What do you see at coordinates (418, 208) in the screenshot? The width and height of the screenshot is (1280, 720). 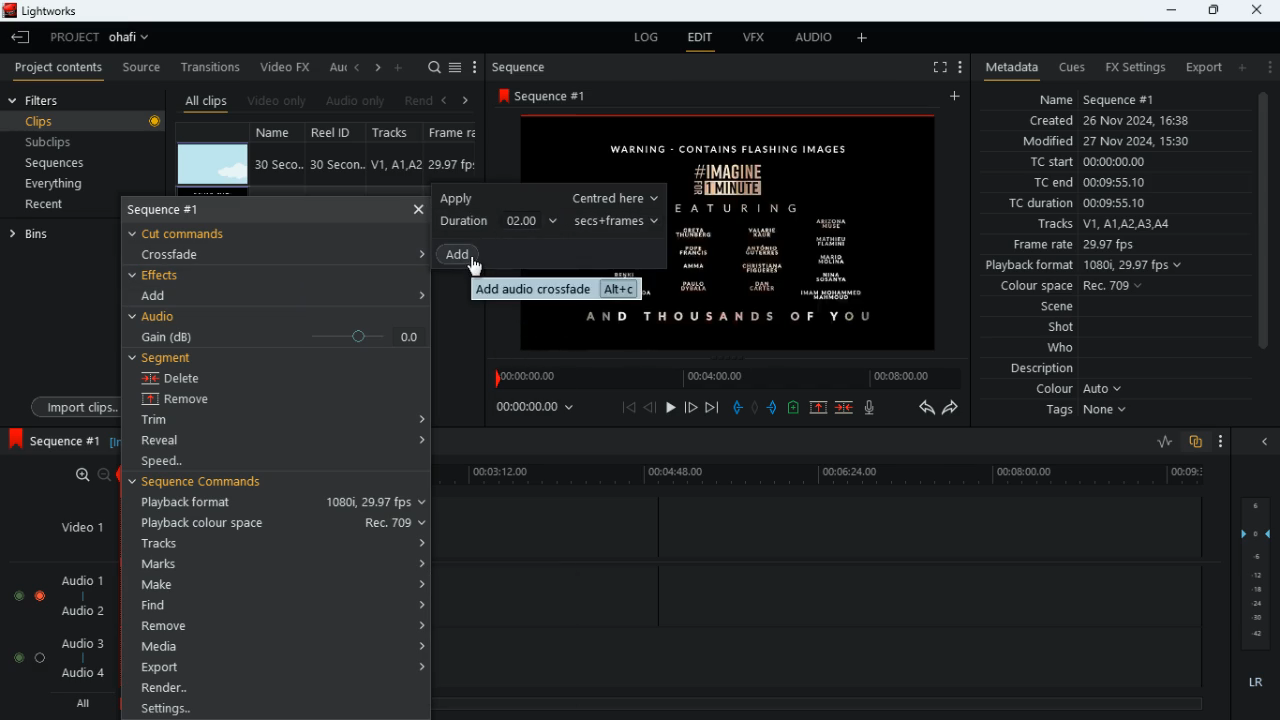 I see `close` at bounding box center [418, 208].